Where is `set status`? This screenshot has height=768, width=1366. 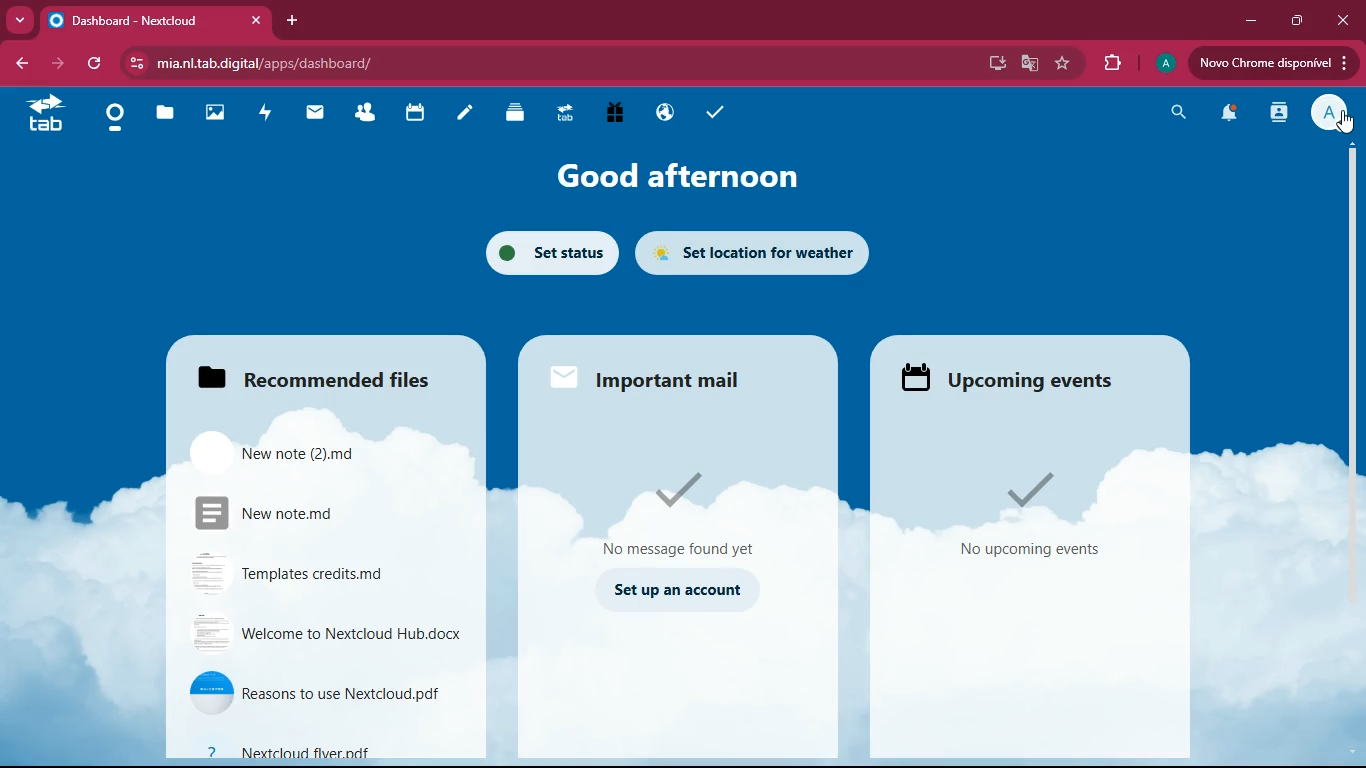 set status is located at coordinates (539, 255).